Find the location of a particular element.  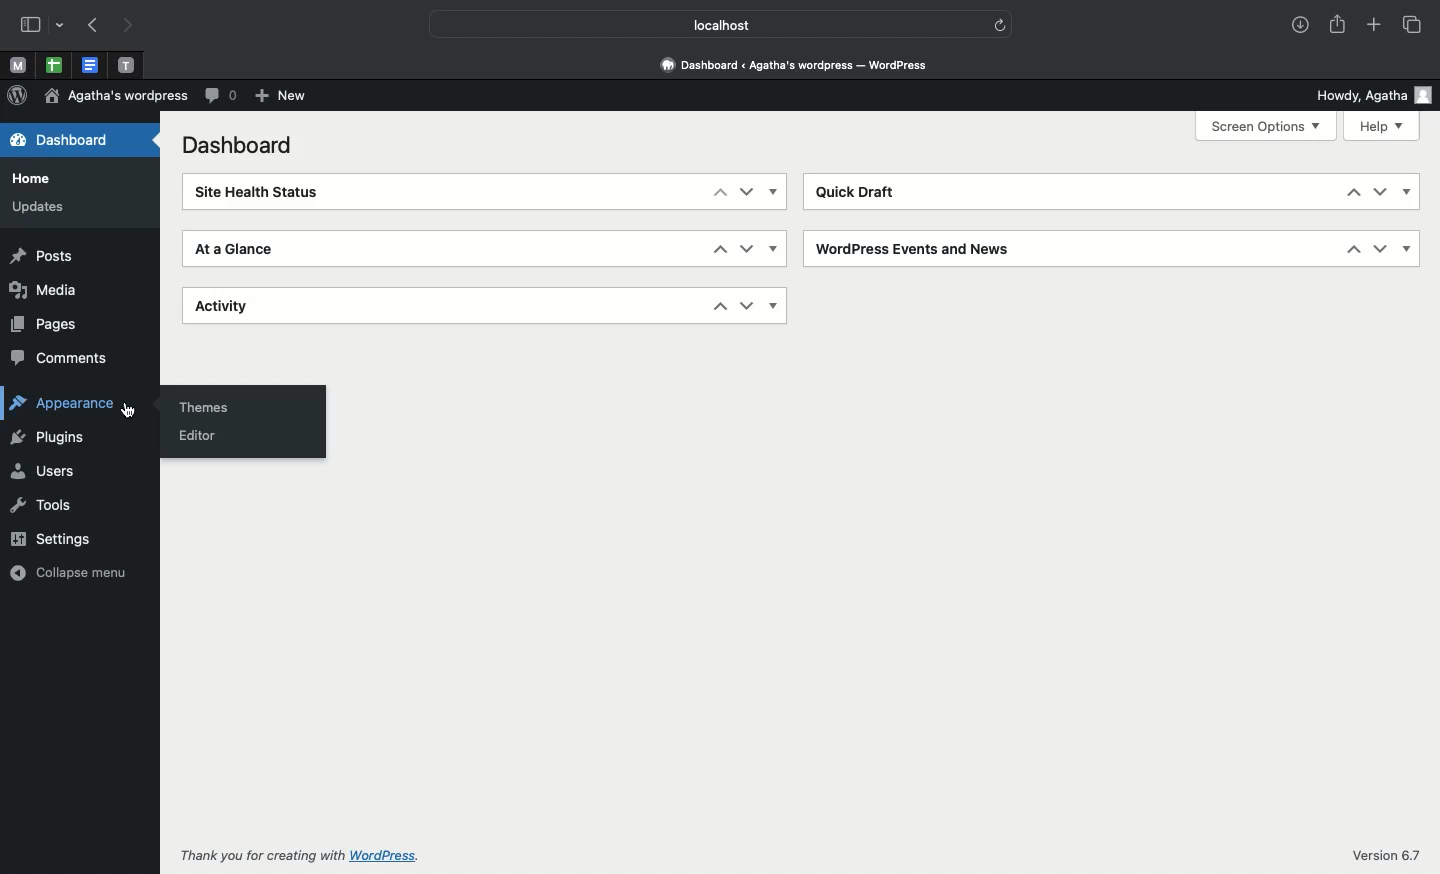

Up is located at coordinates (1355, 248).